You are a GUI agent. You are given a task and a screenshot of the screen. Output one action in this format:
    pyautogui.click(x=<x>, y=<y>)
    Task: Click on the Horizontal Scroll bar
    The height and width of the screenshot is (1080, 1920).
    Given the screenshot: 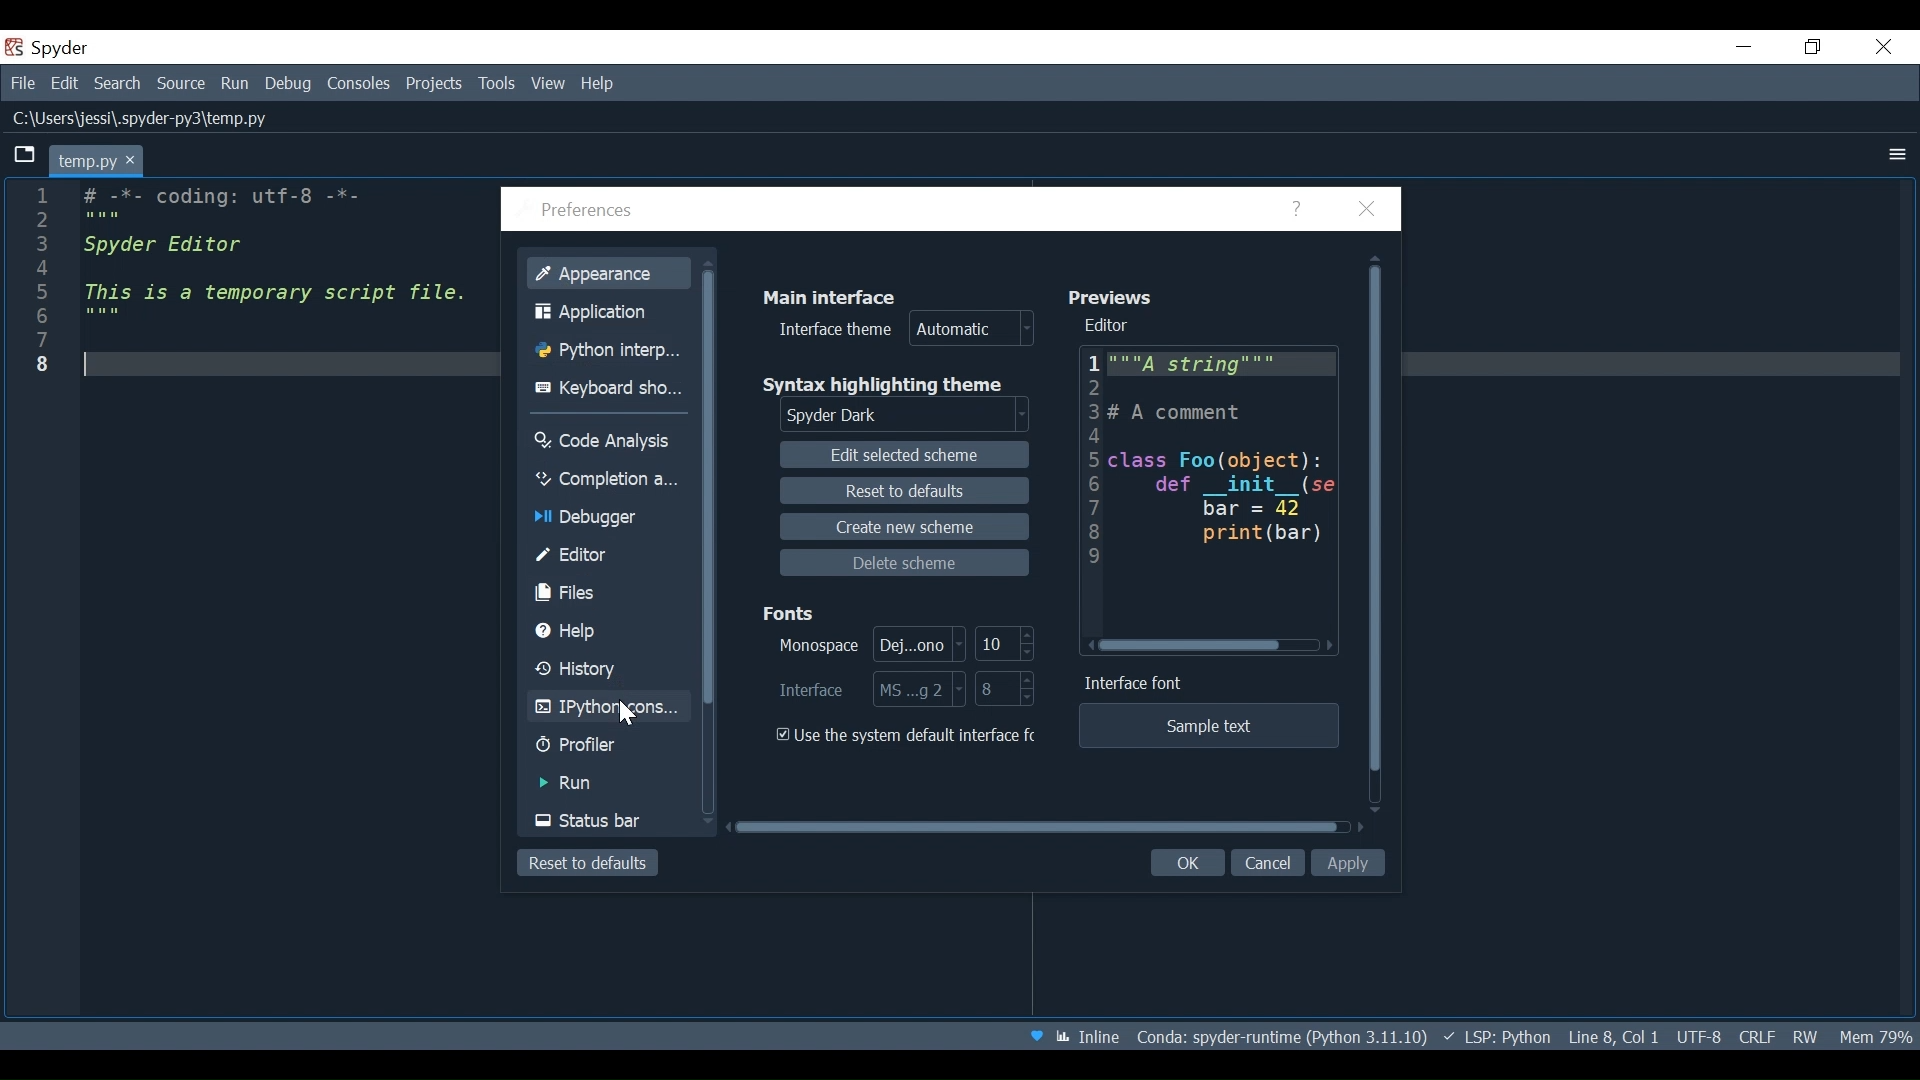 What is the action you would take?
    pyautogui.click(x=1045, y=827)
    